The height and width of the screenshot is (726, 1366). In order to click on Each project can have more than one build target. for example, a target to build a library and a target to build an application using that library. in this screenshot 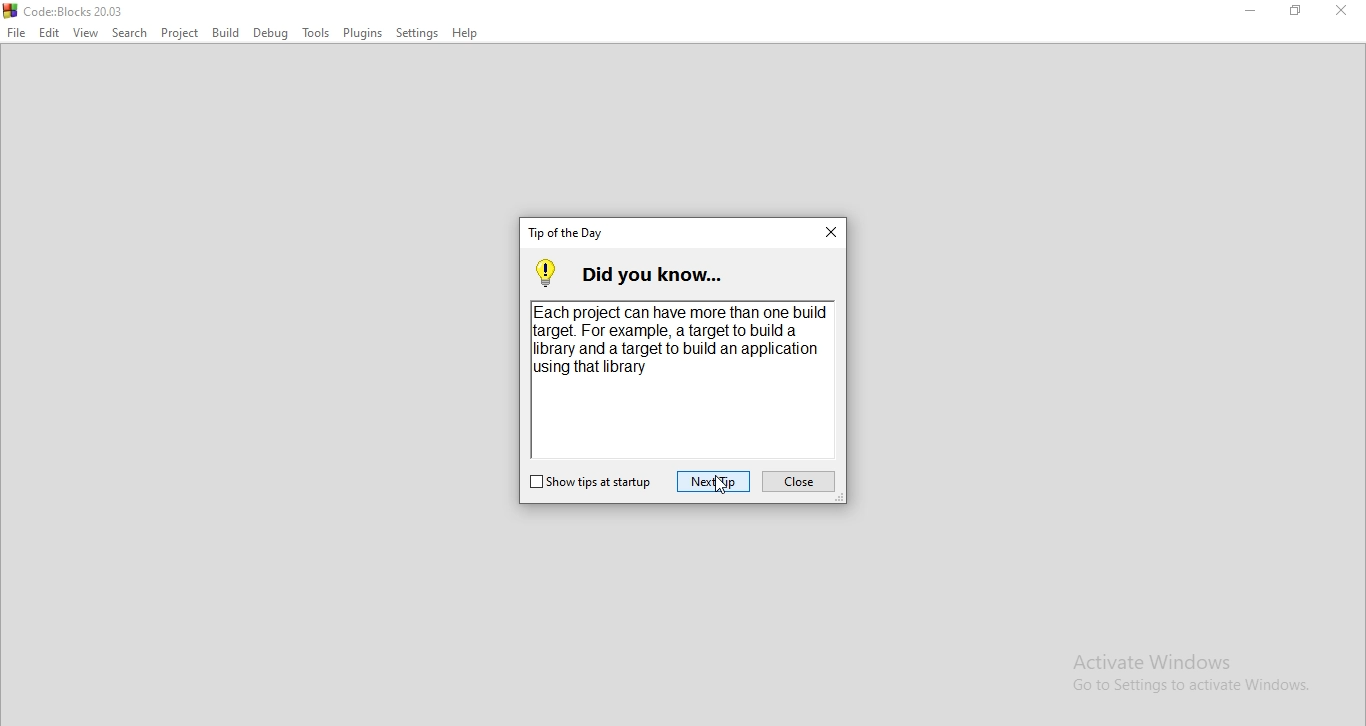, I will do `click(680, 382)`.